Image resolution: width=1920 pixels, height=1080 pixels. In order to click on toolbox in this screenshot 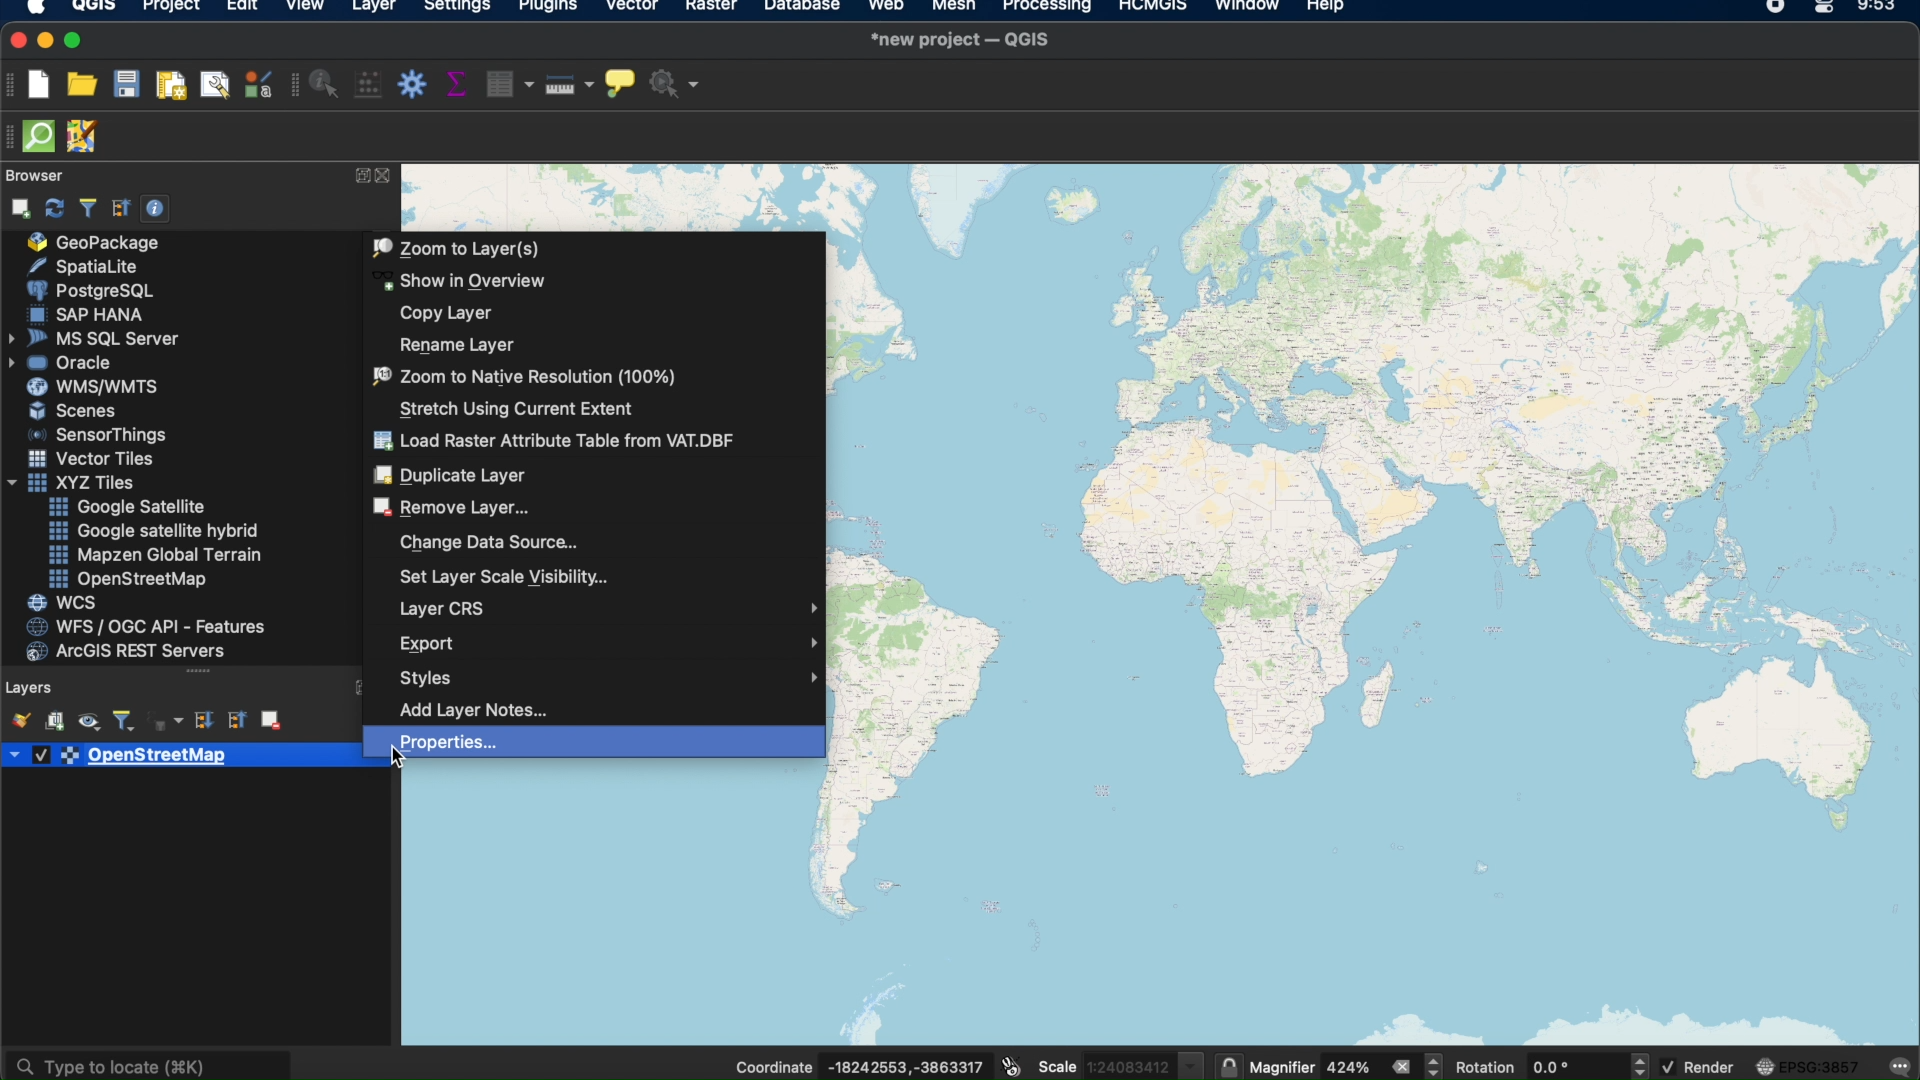, I will do `click(412, 87)`.